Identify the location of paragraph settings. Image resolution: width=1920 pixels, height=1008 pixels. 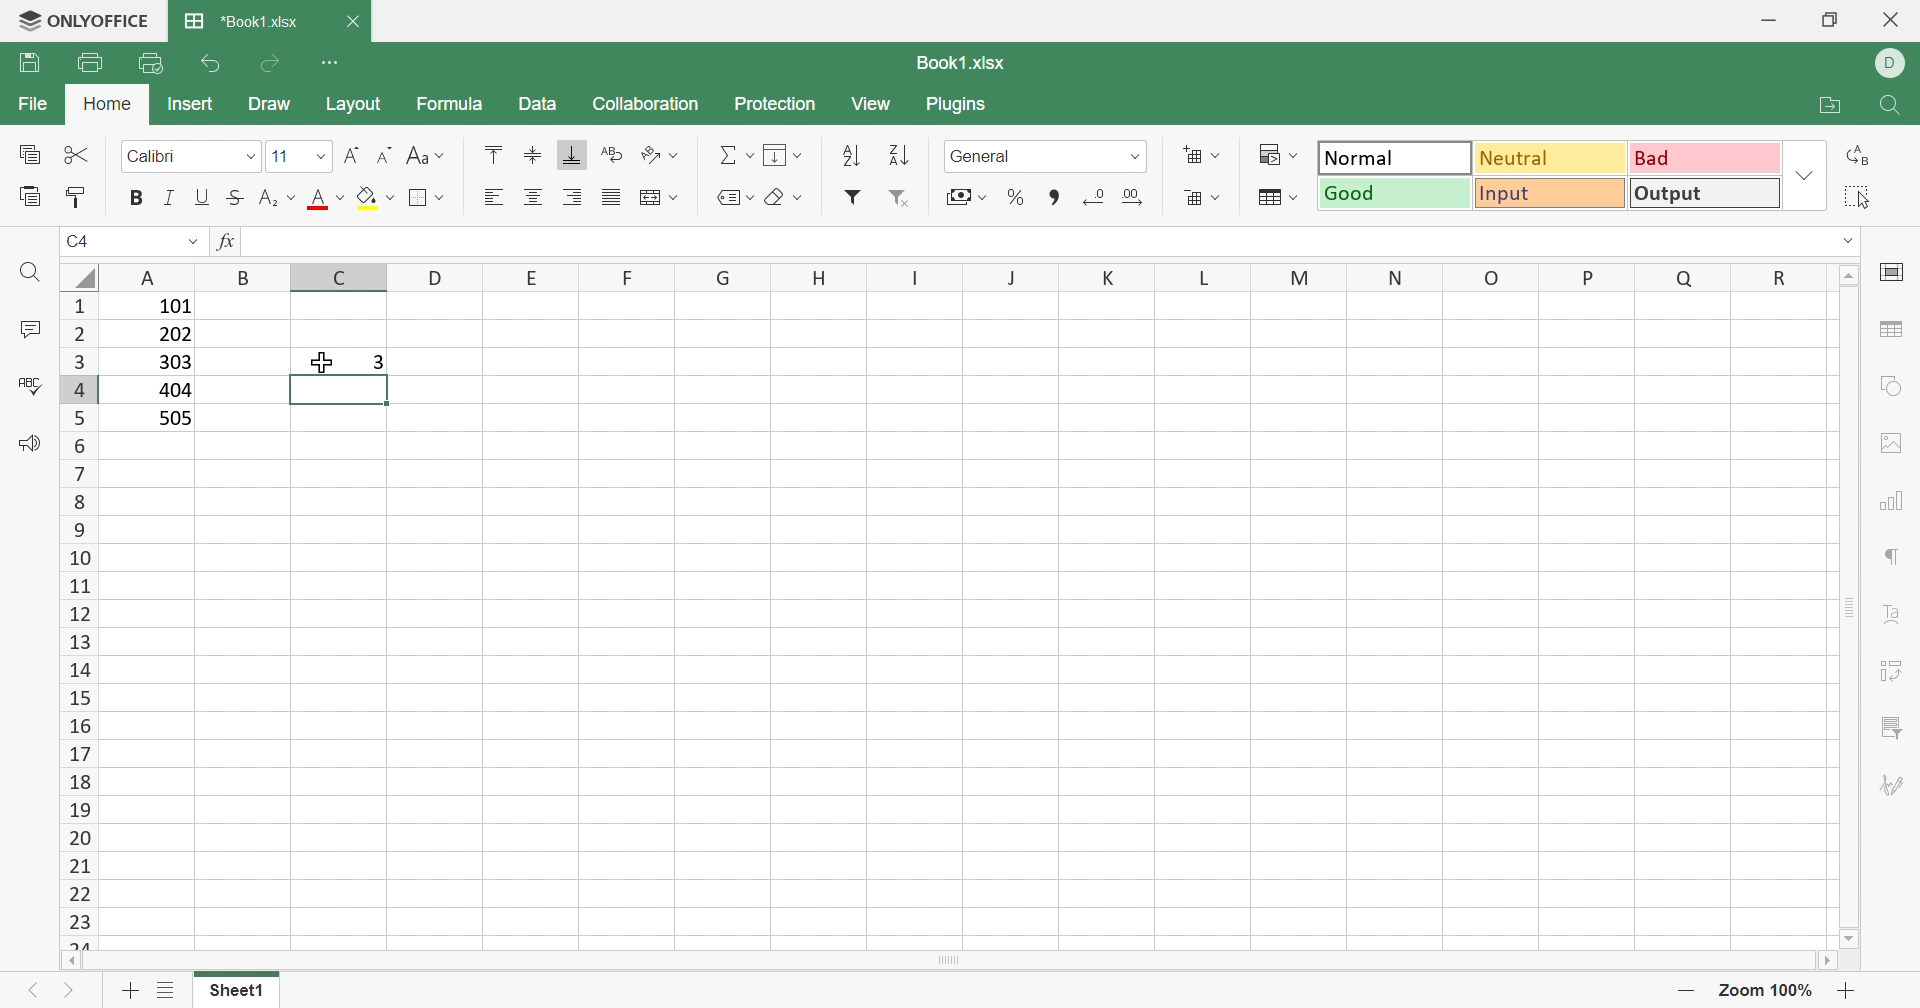
(1894, 556).